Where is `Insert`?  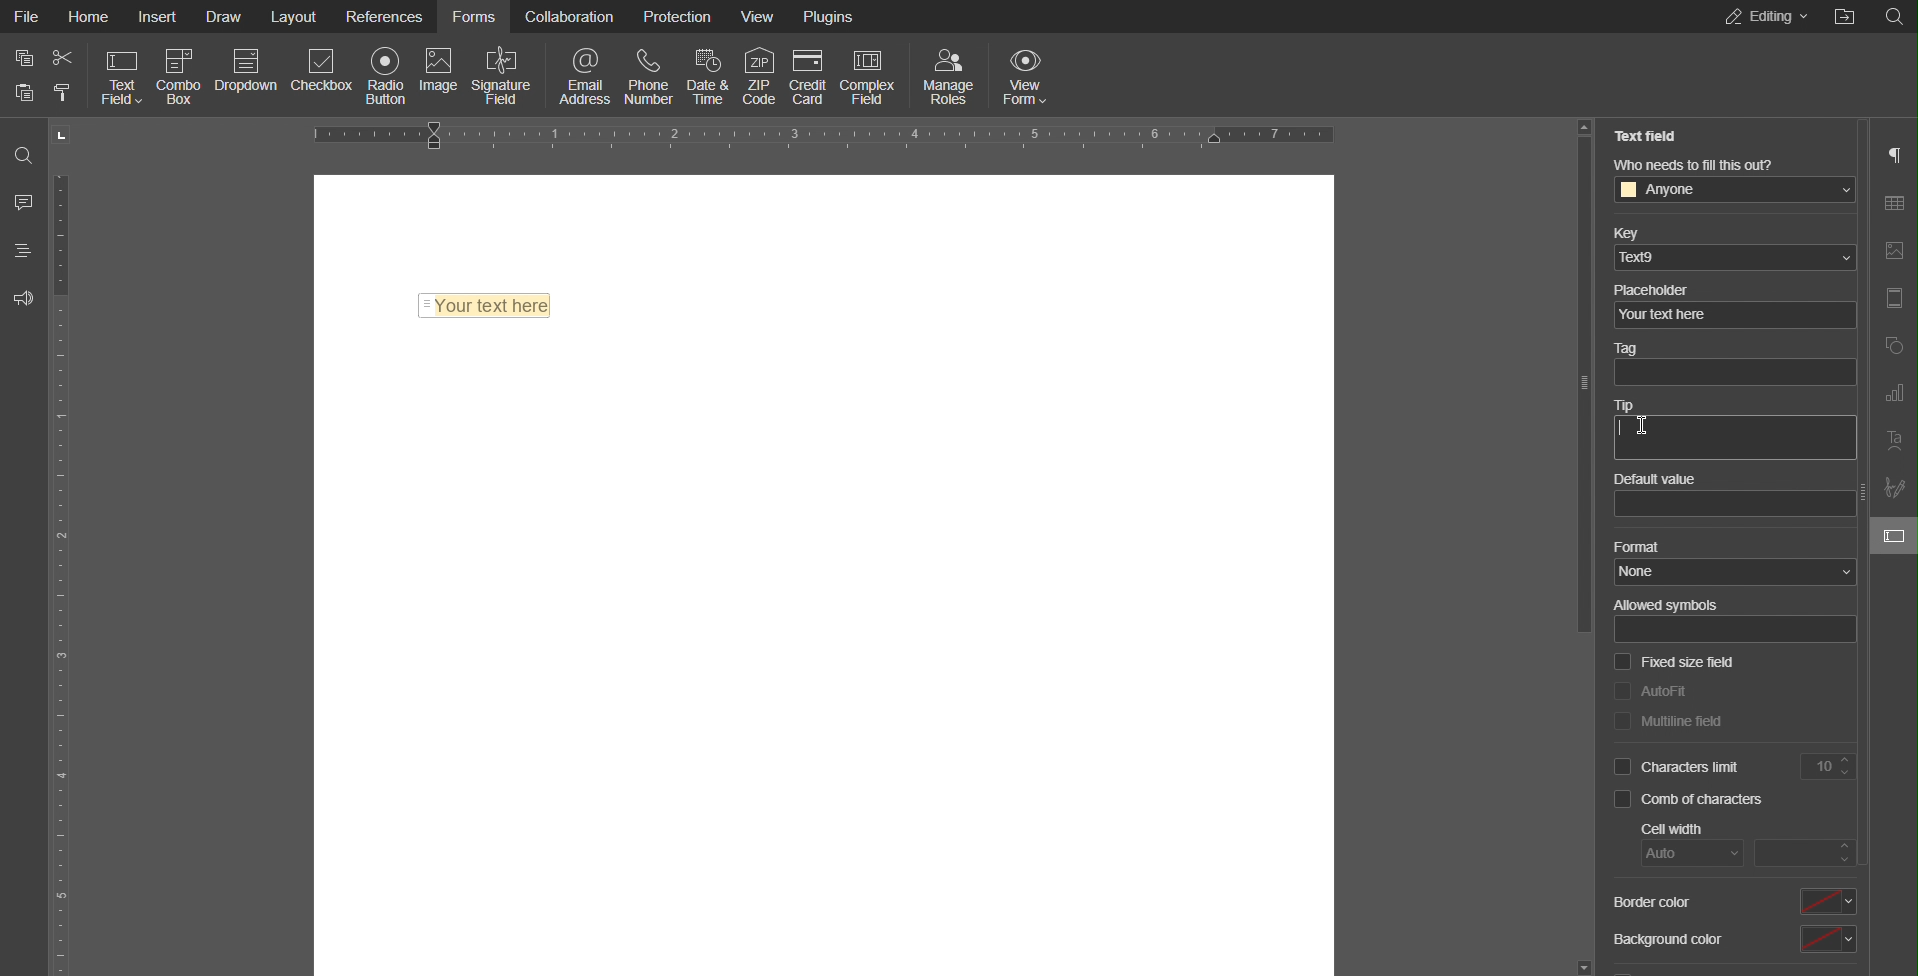
Insert is located at coordinates (155, 15).